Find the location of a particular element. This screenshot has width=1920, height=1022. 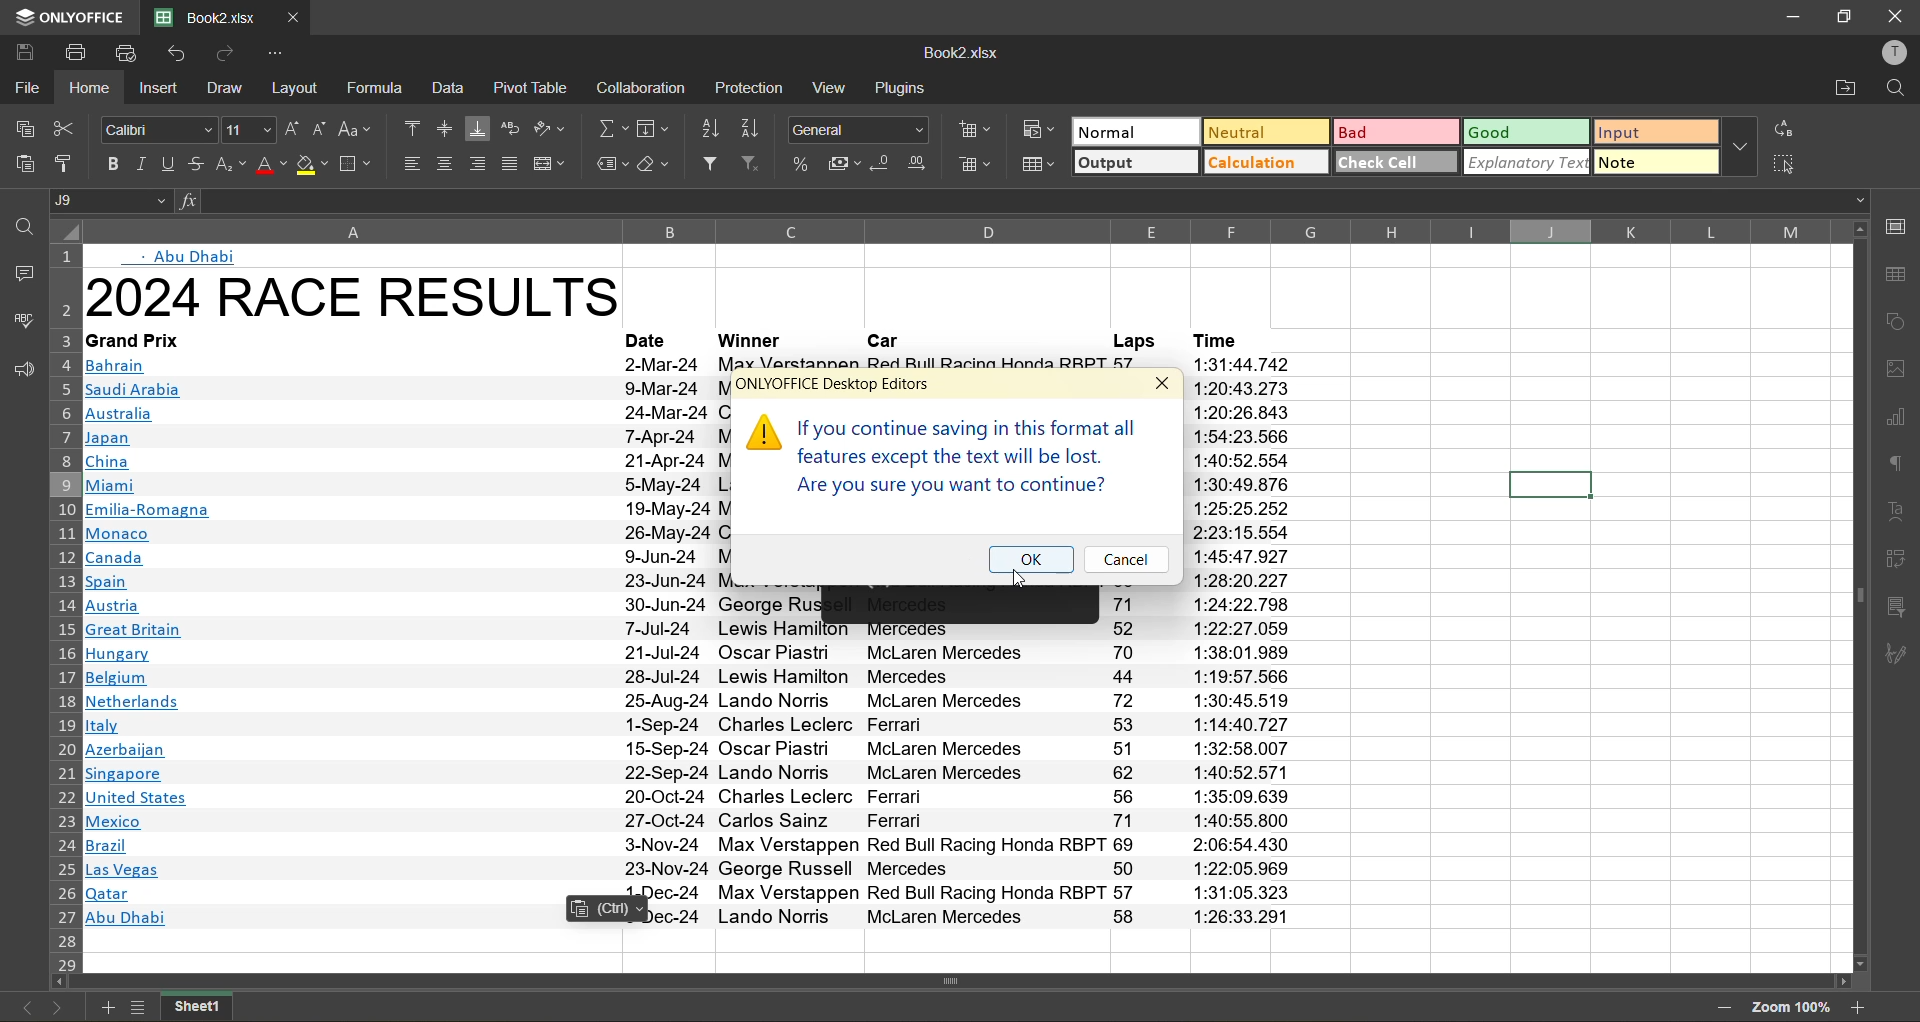

calculation is located at coordinates (1266, 164).